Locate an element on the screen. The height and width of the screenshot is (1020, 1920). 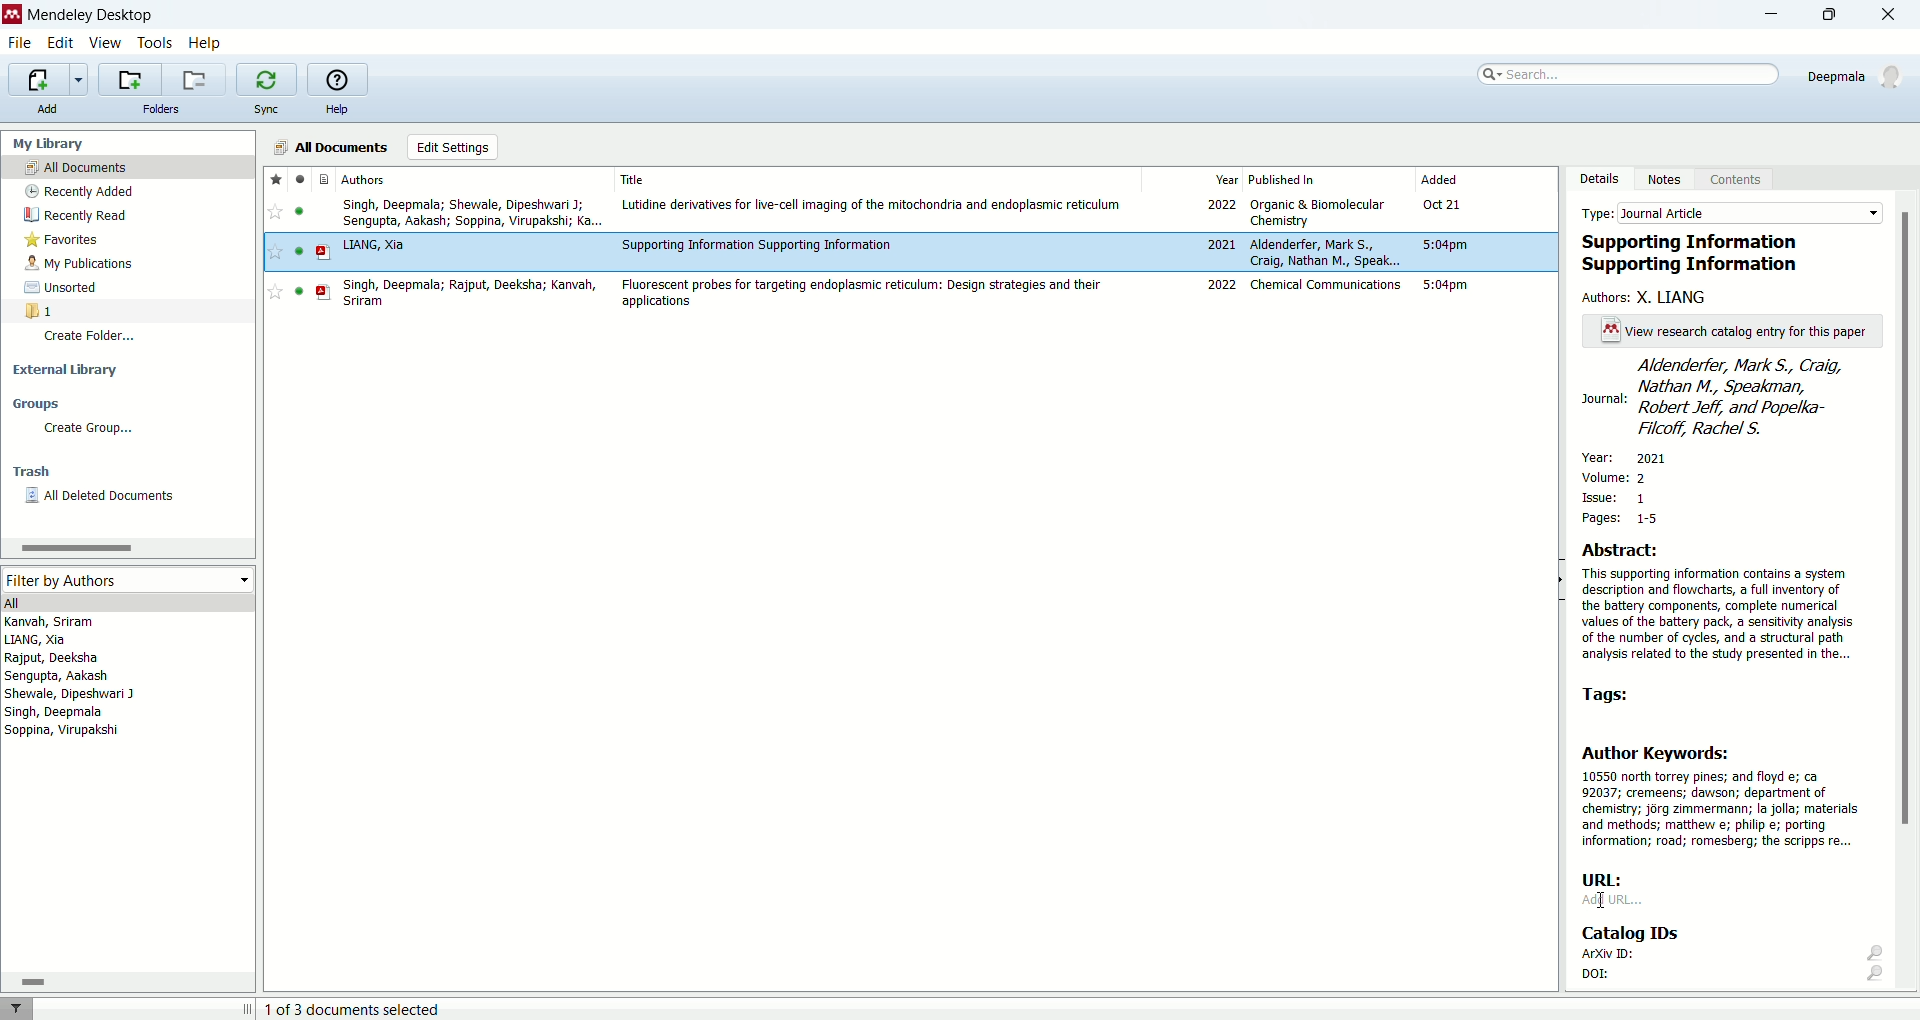
Lutidine derivatives for live-cell imaging of the mitochondria and endoplasmic reticulum is located at coordinates (872, 205).